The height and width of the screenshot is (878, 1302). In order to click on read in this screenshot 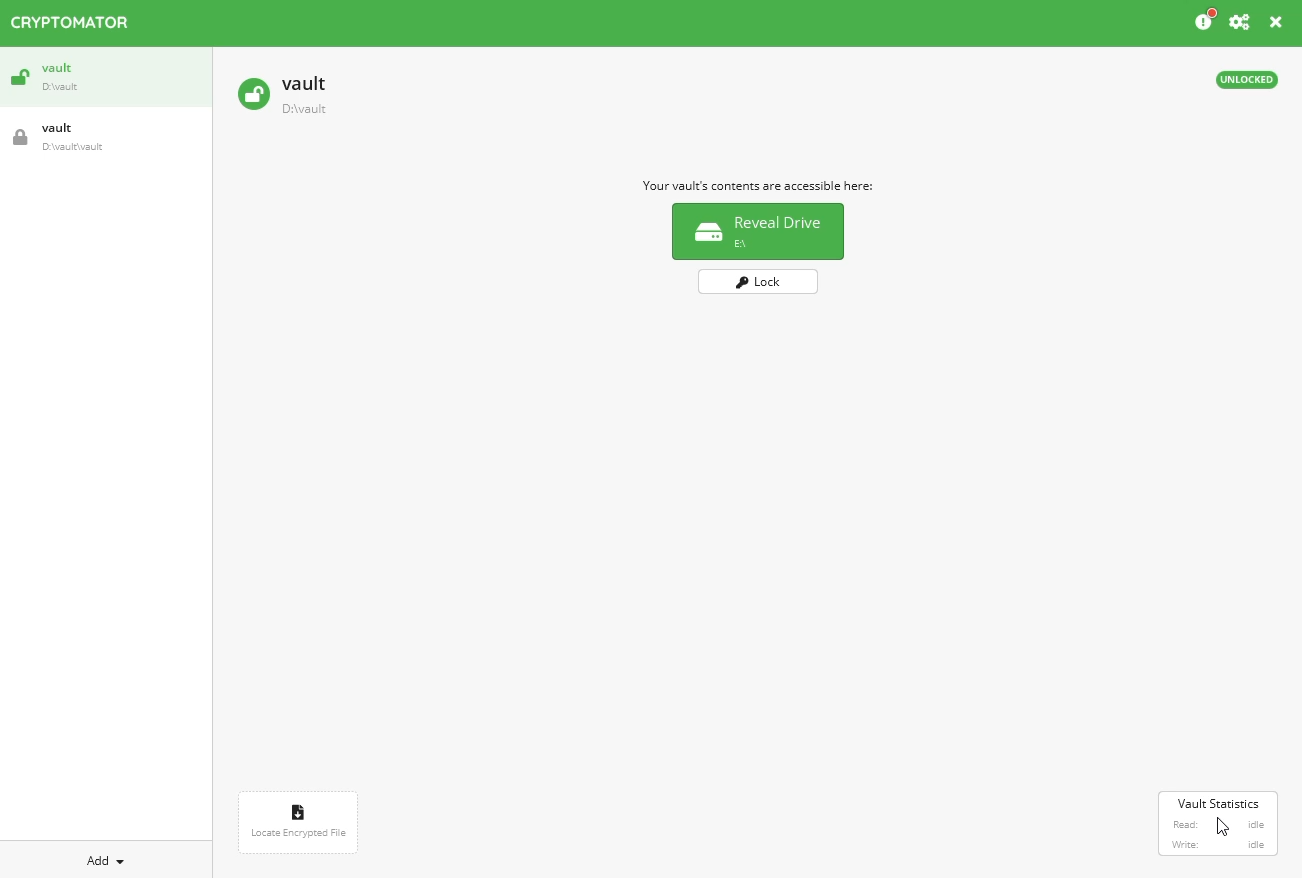, I will do `click(1185, 825)`.